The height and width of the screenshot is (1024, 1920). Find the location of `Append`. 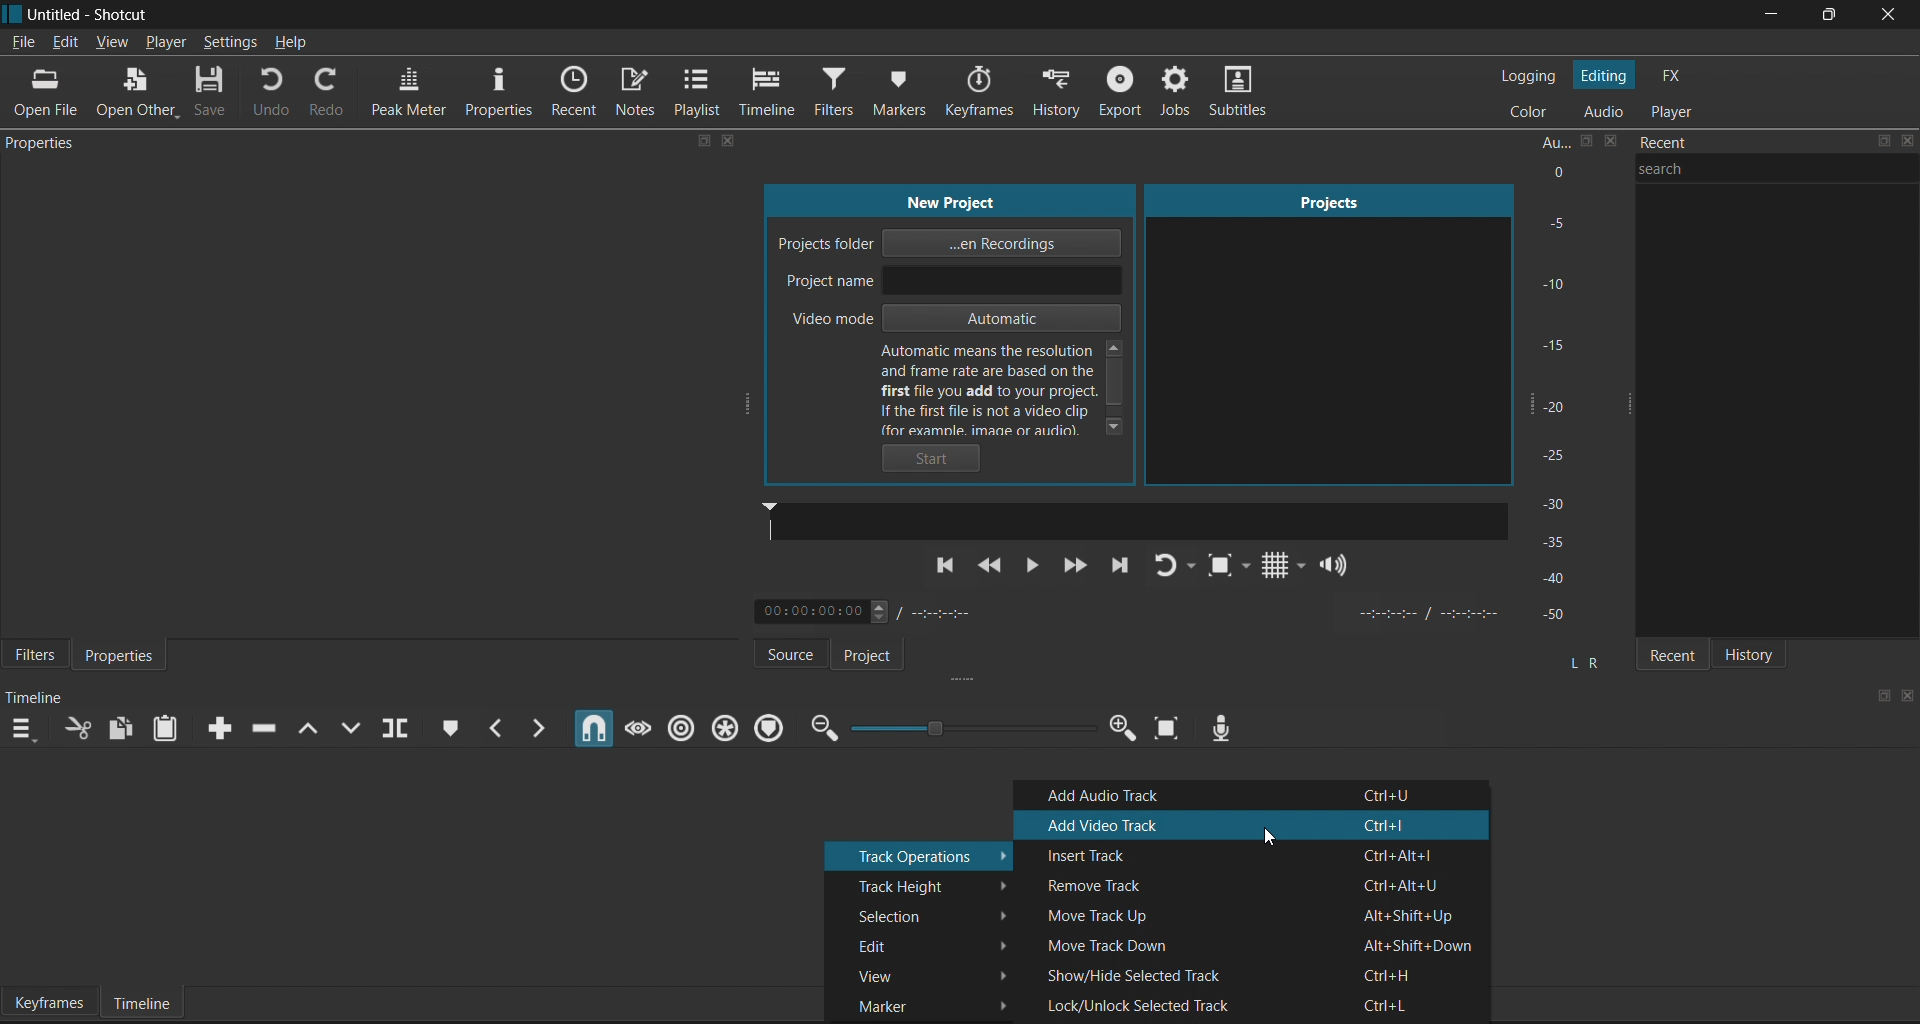

Append is located at coordinates (214, 726).